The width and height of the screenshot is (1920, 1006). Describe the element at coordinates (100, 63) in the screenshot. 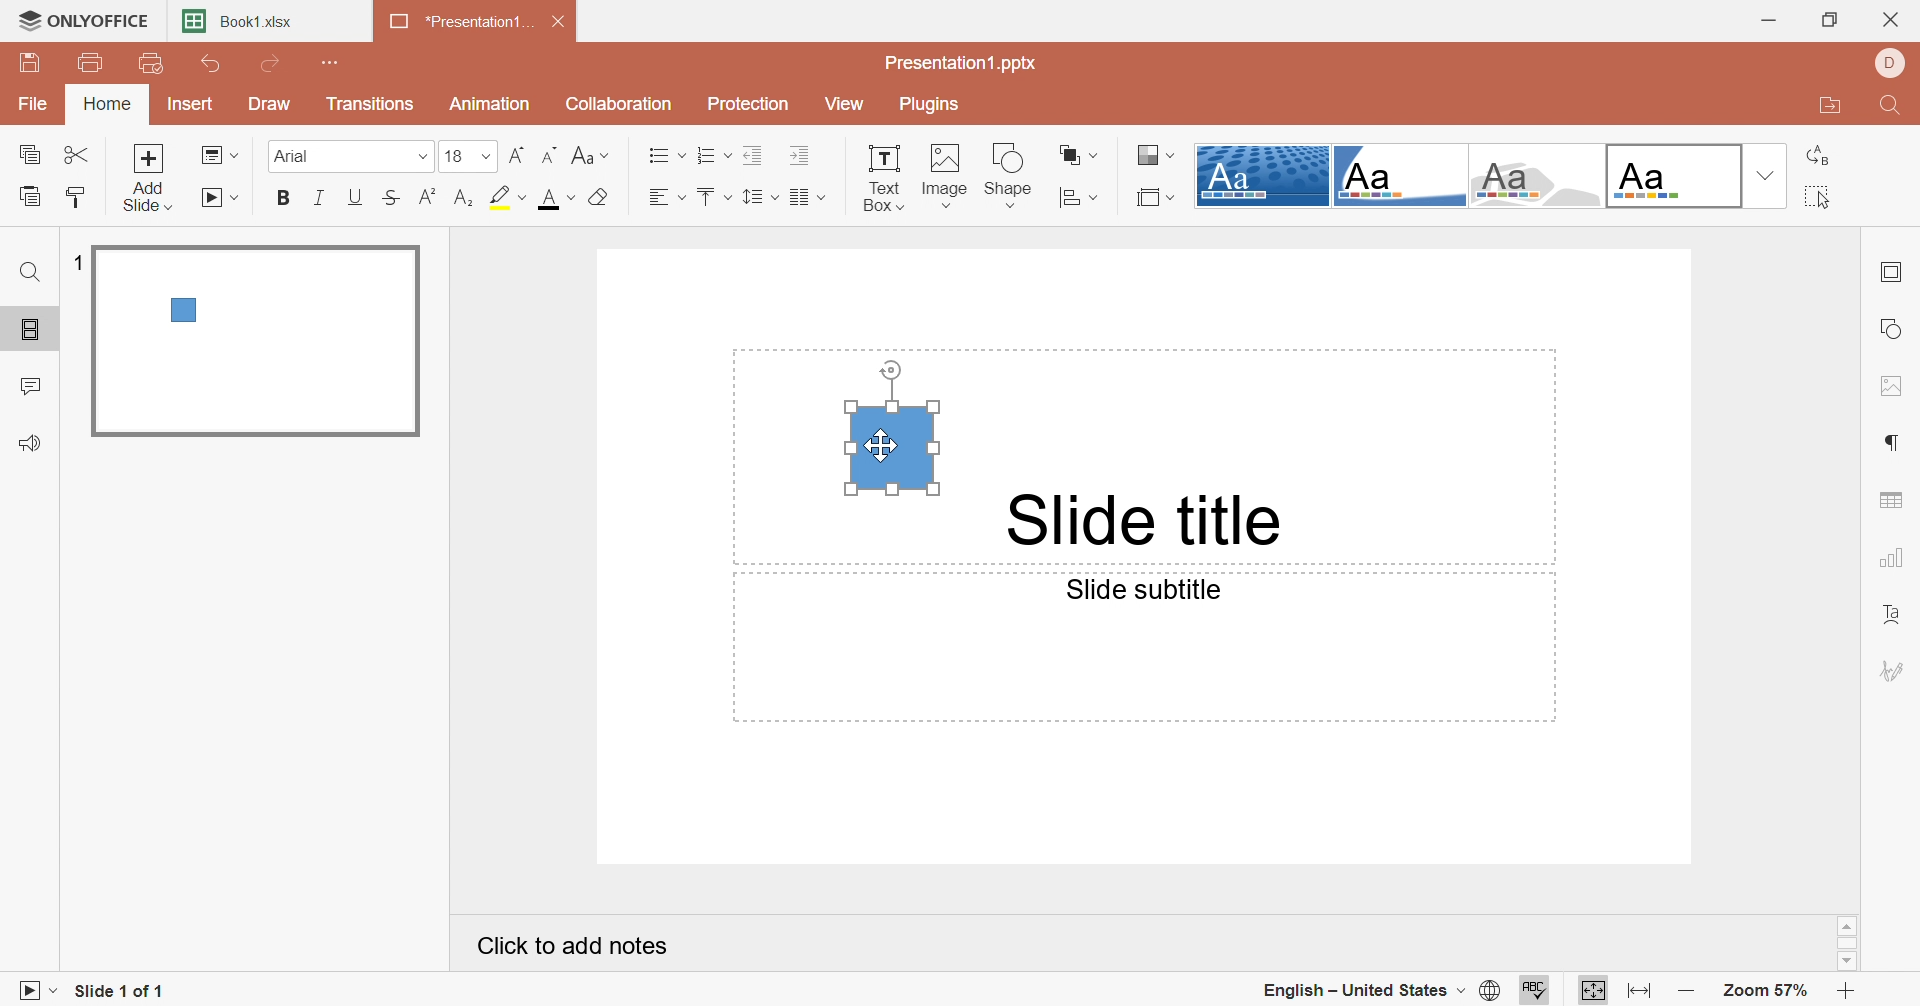

I see `Print` at that location.